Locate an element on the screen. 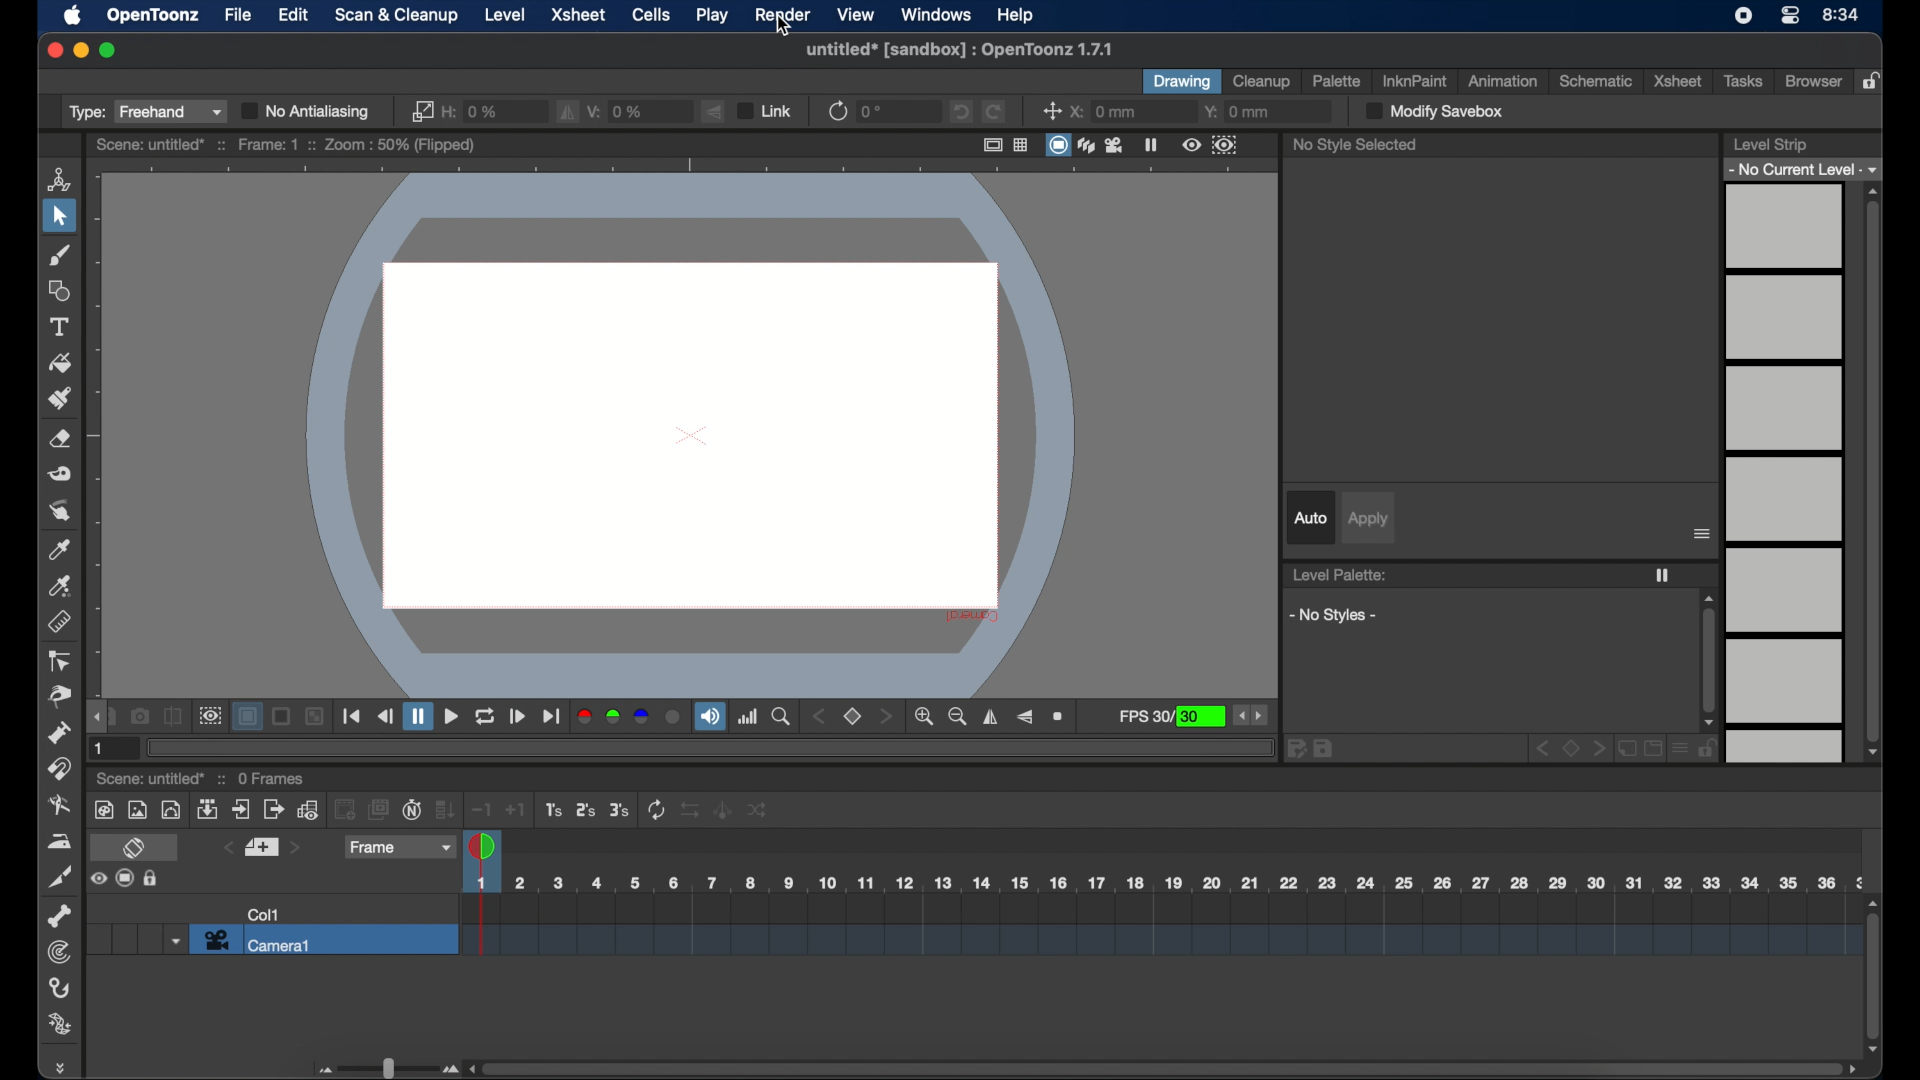  frame is located at coordinates (397, 847).